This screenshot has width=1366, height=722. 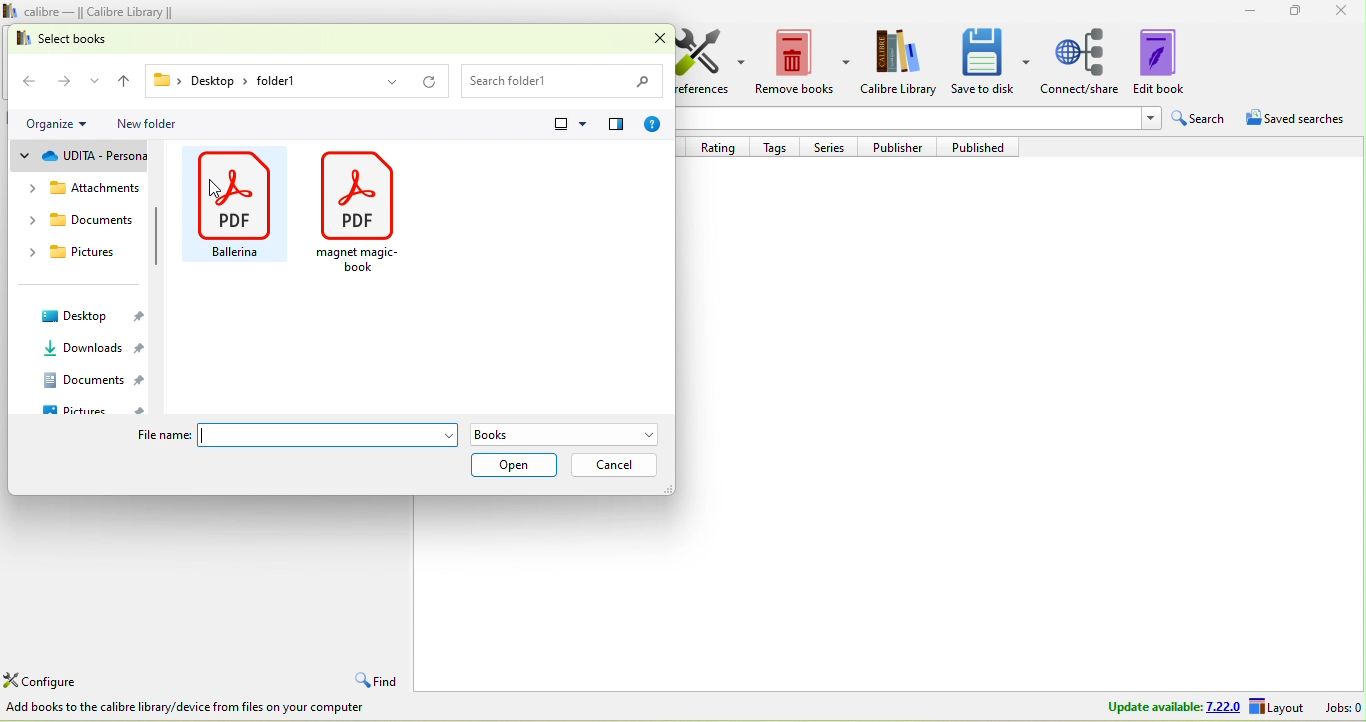 What do you see at coordinates (428, 81) in the screenshot?
I see `reload` at bounding box center [428, 81].